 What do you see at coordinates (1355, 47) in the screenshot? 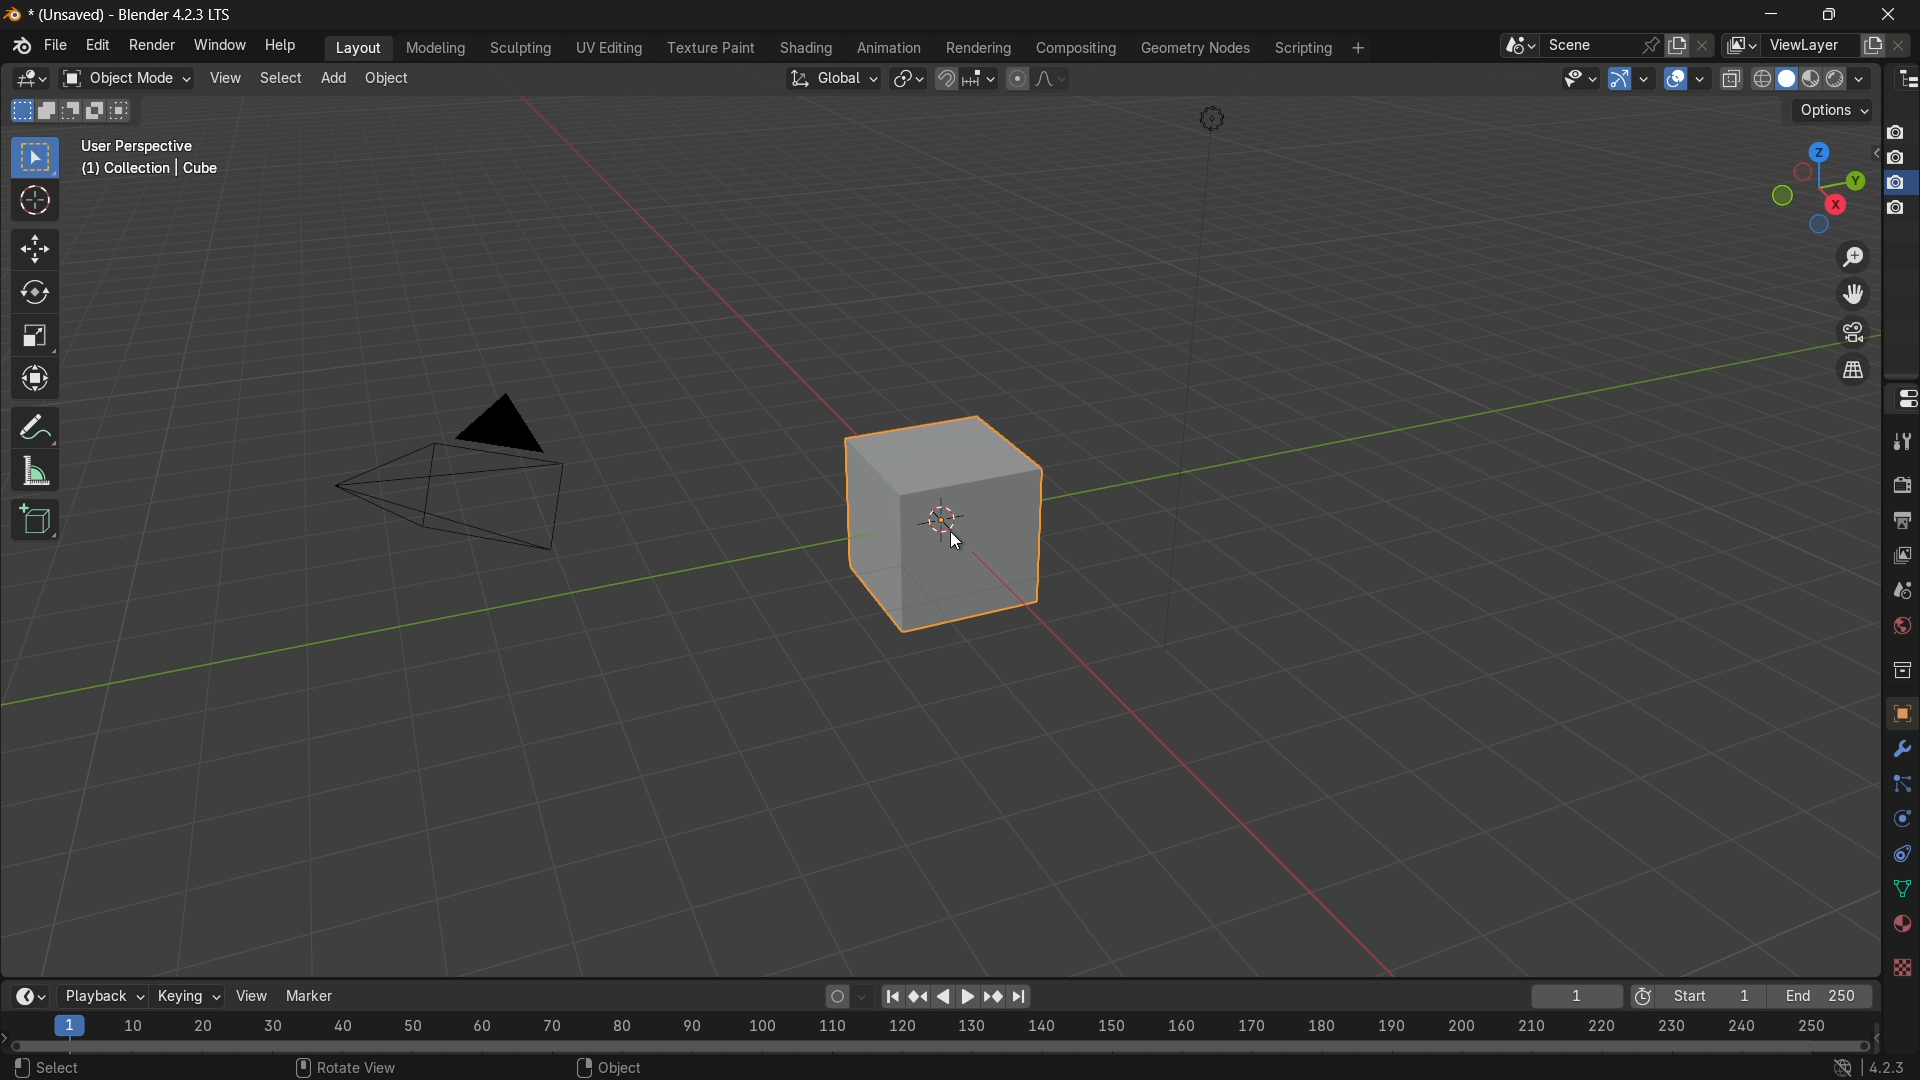
I see `add workspace` at bounding box center [1355, 47].